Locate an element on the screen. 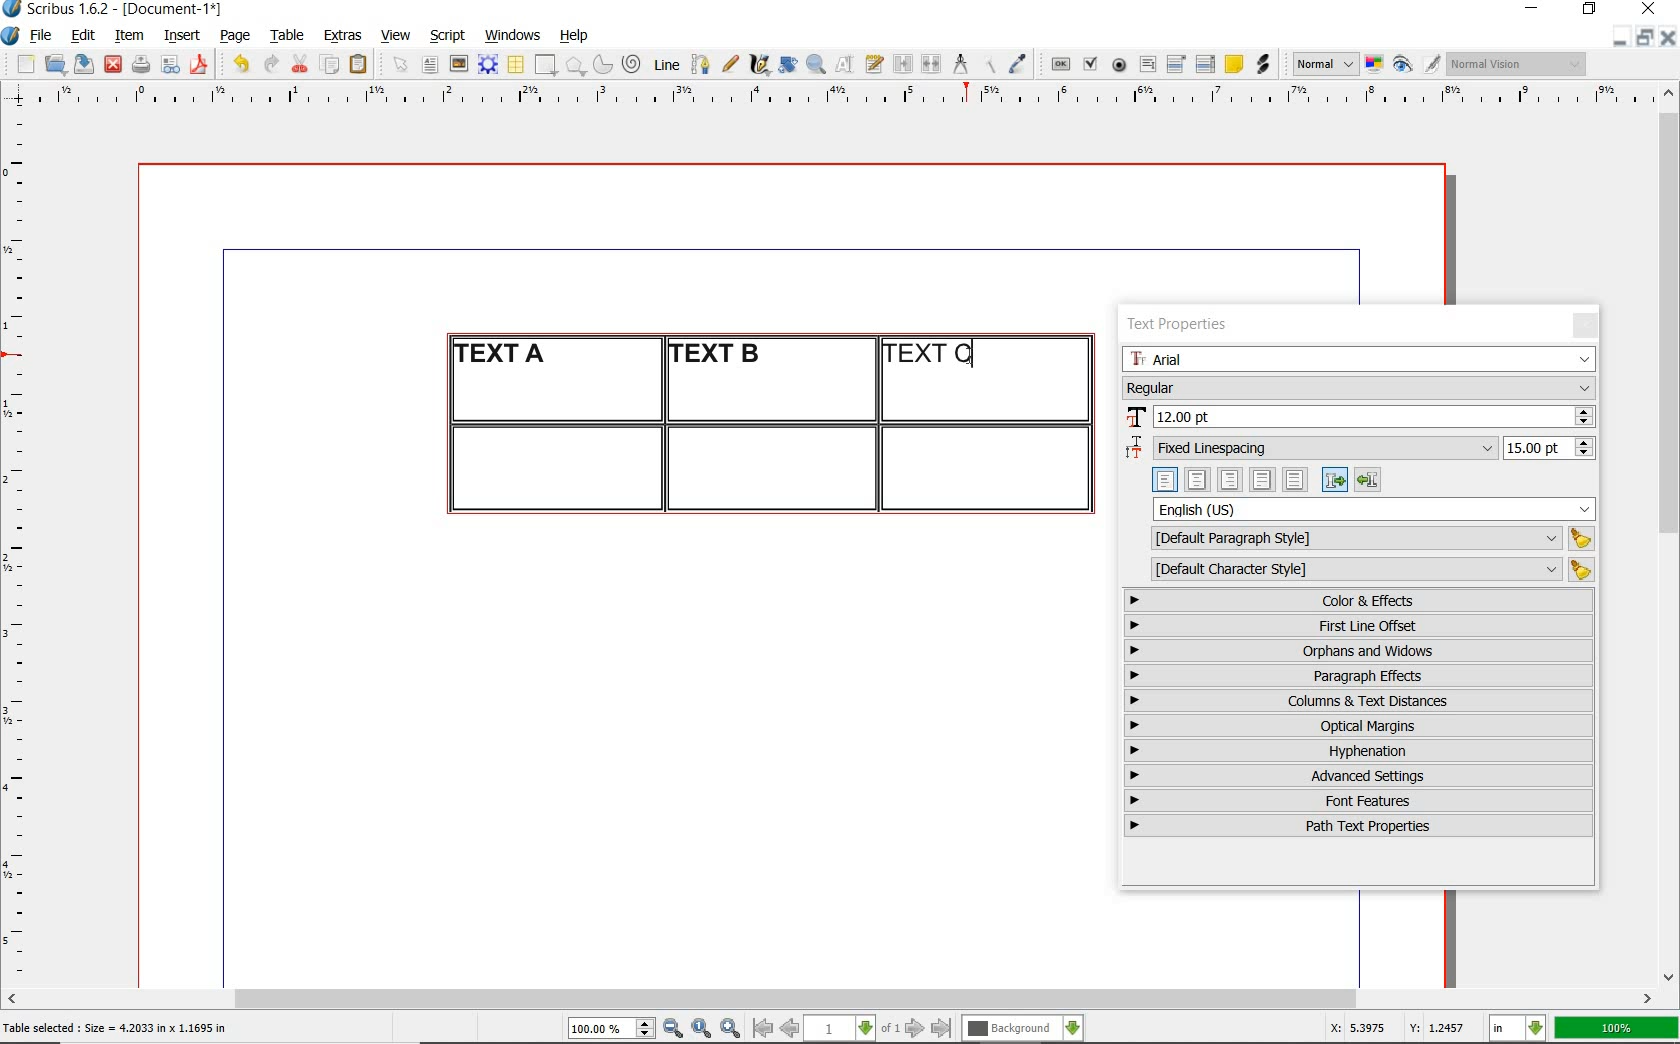 The image size is (1680, 1044). rotate item is located at coordinates (788, 64).